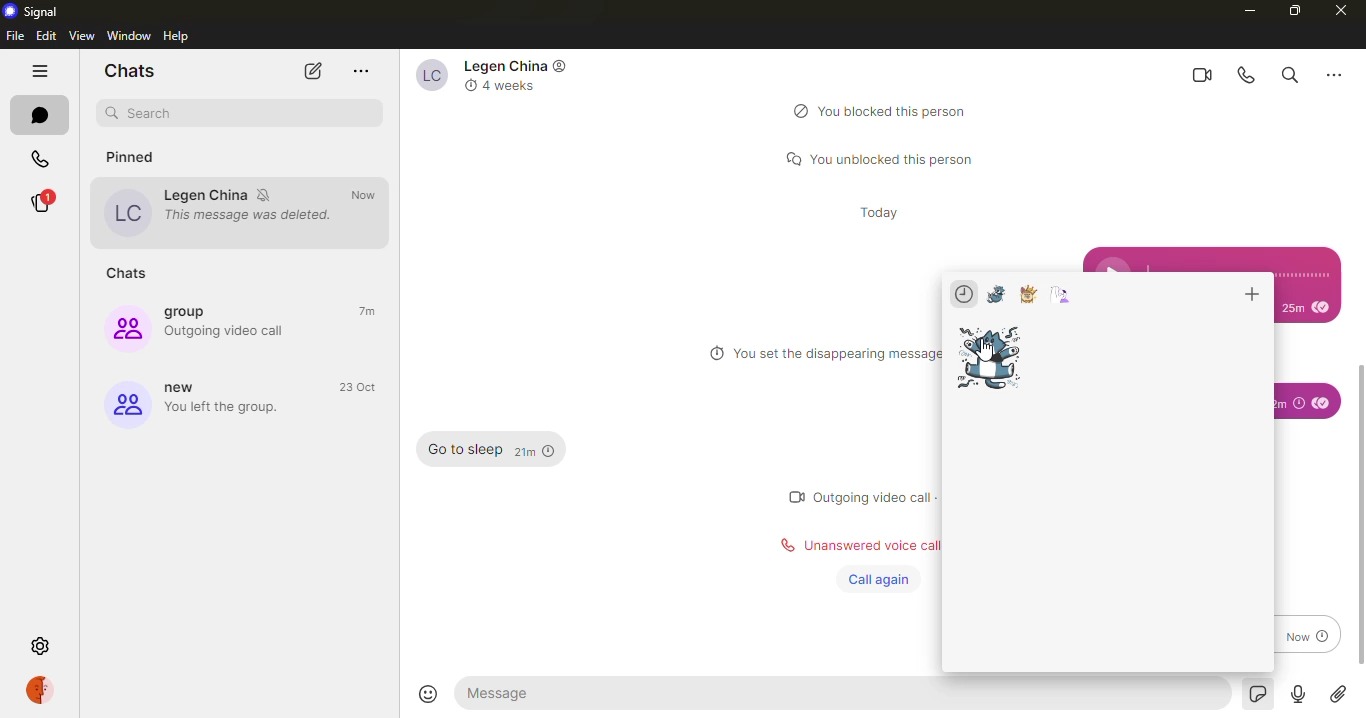  I want to click on stories, so click(46, 202).